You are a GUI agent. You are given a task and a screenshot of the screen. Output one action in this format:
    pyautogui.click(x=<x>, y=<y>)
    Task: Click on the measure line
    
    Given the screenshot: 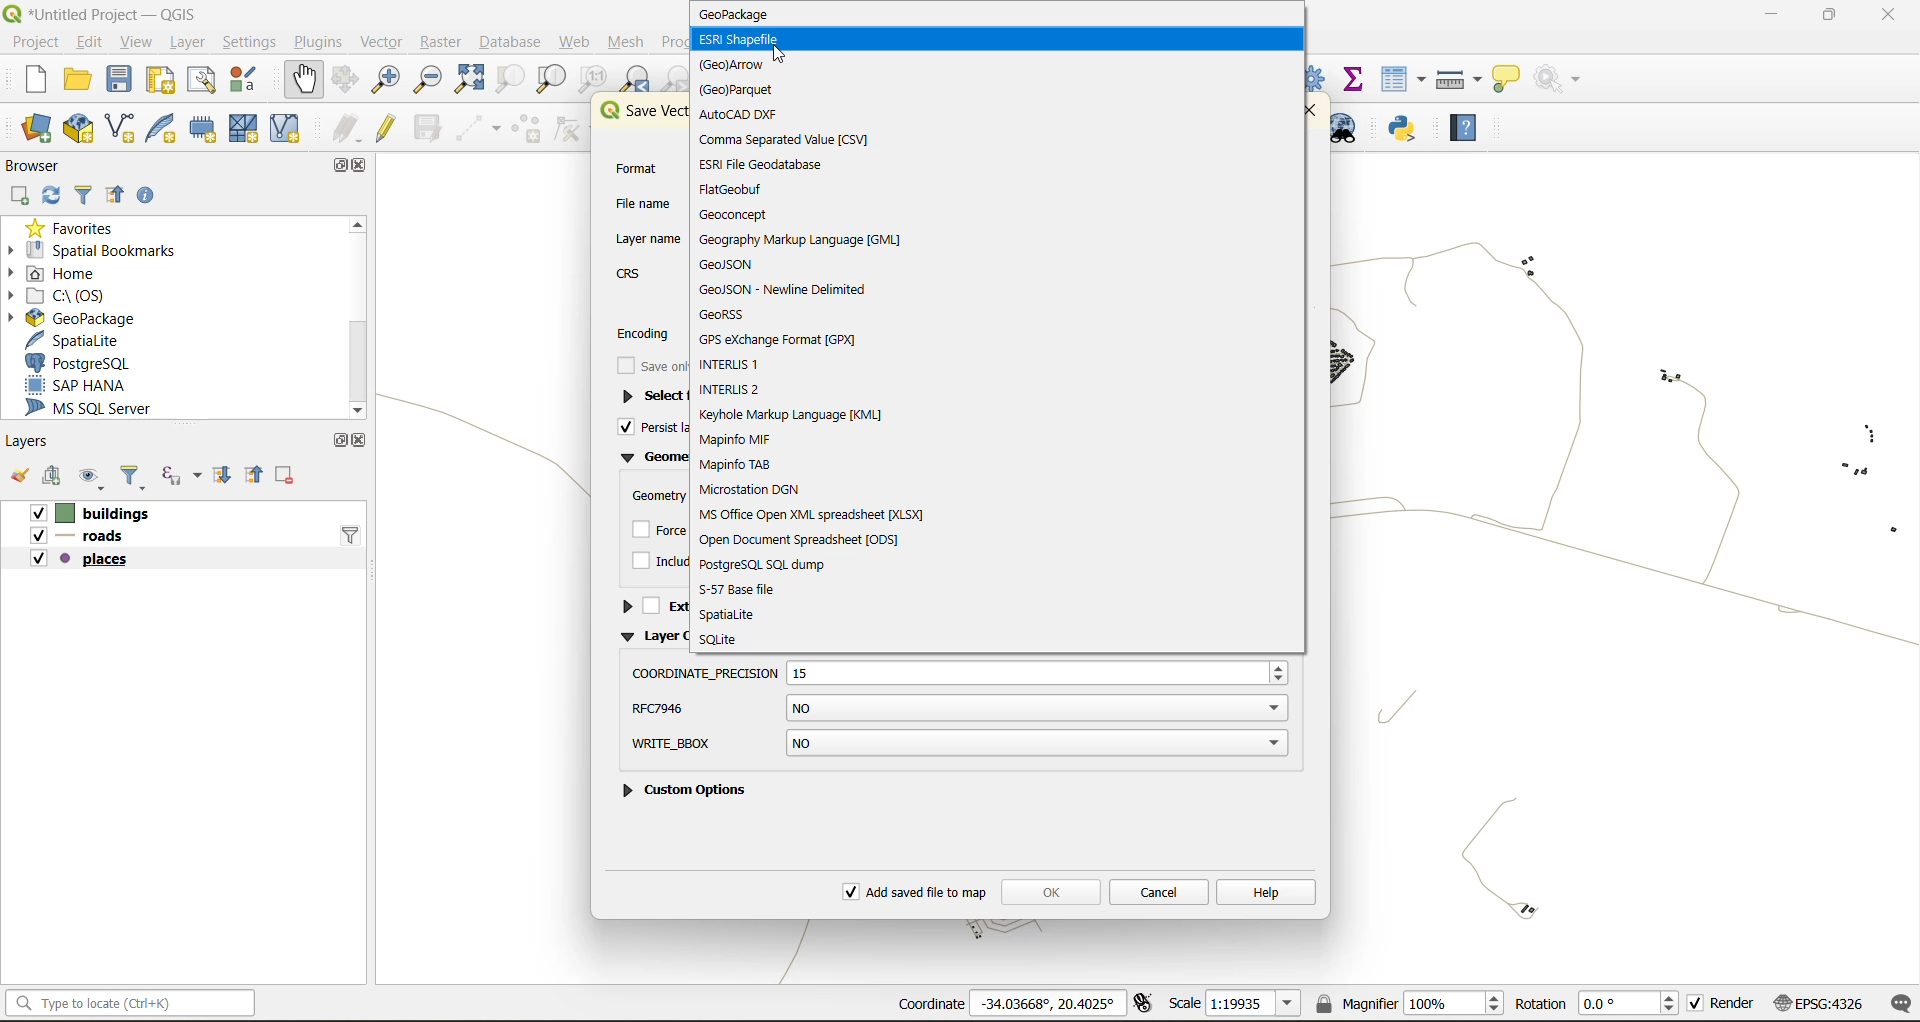 What is the action you would take?
    pyautogui.click(x=1457, y=78)
    